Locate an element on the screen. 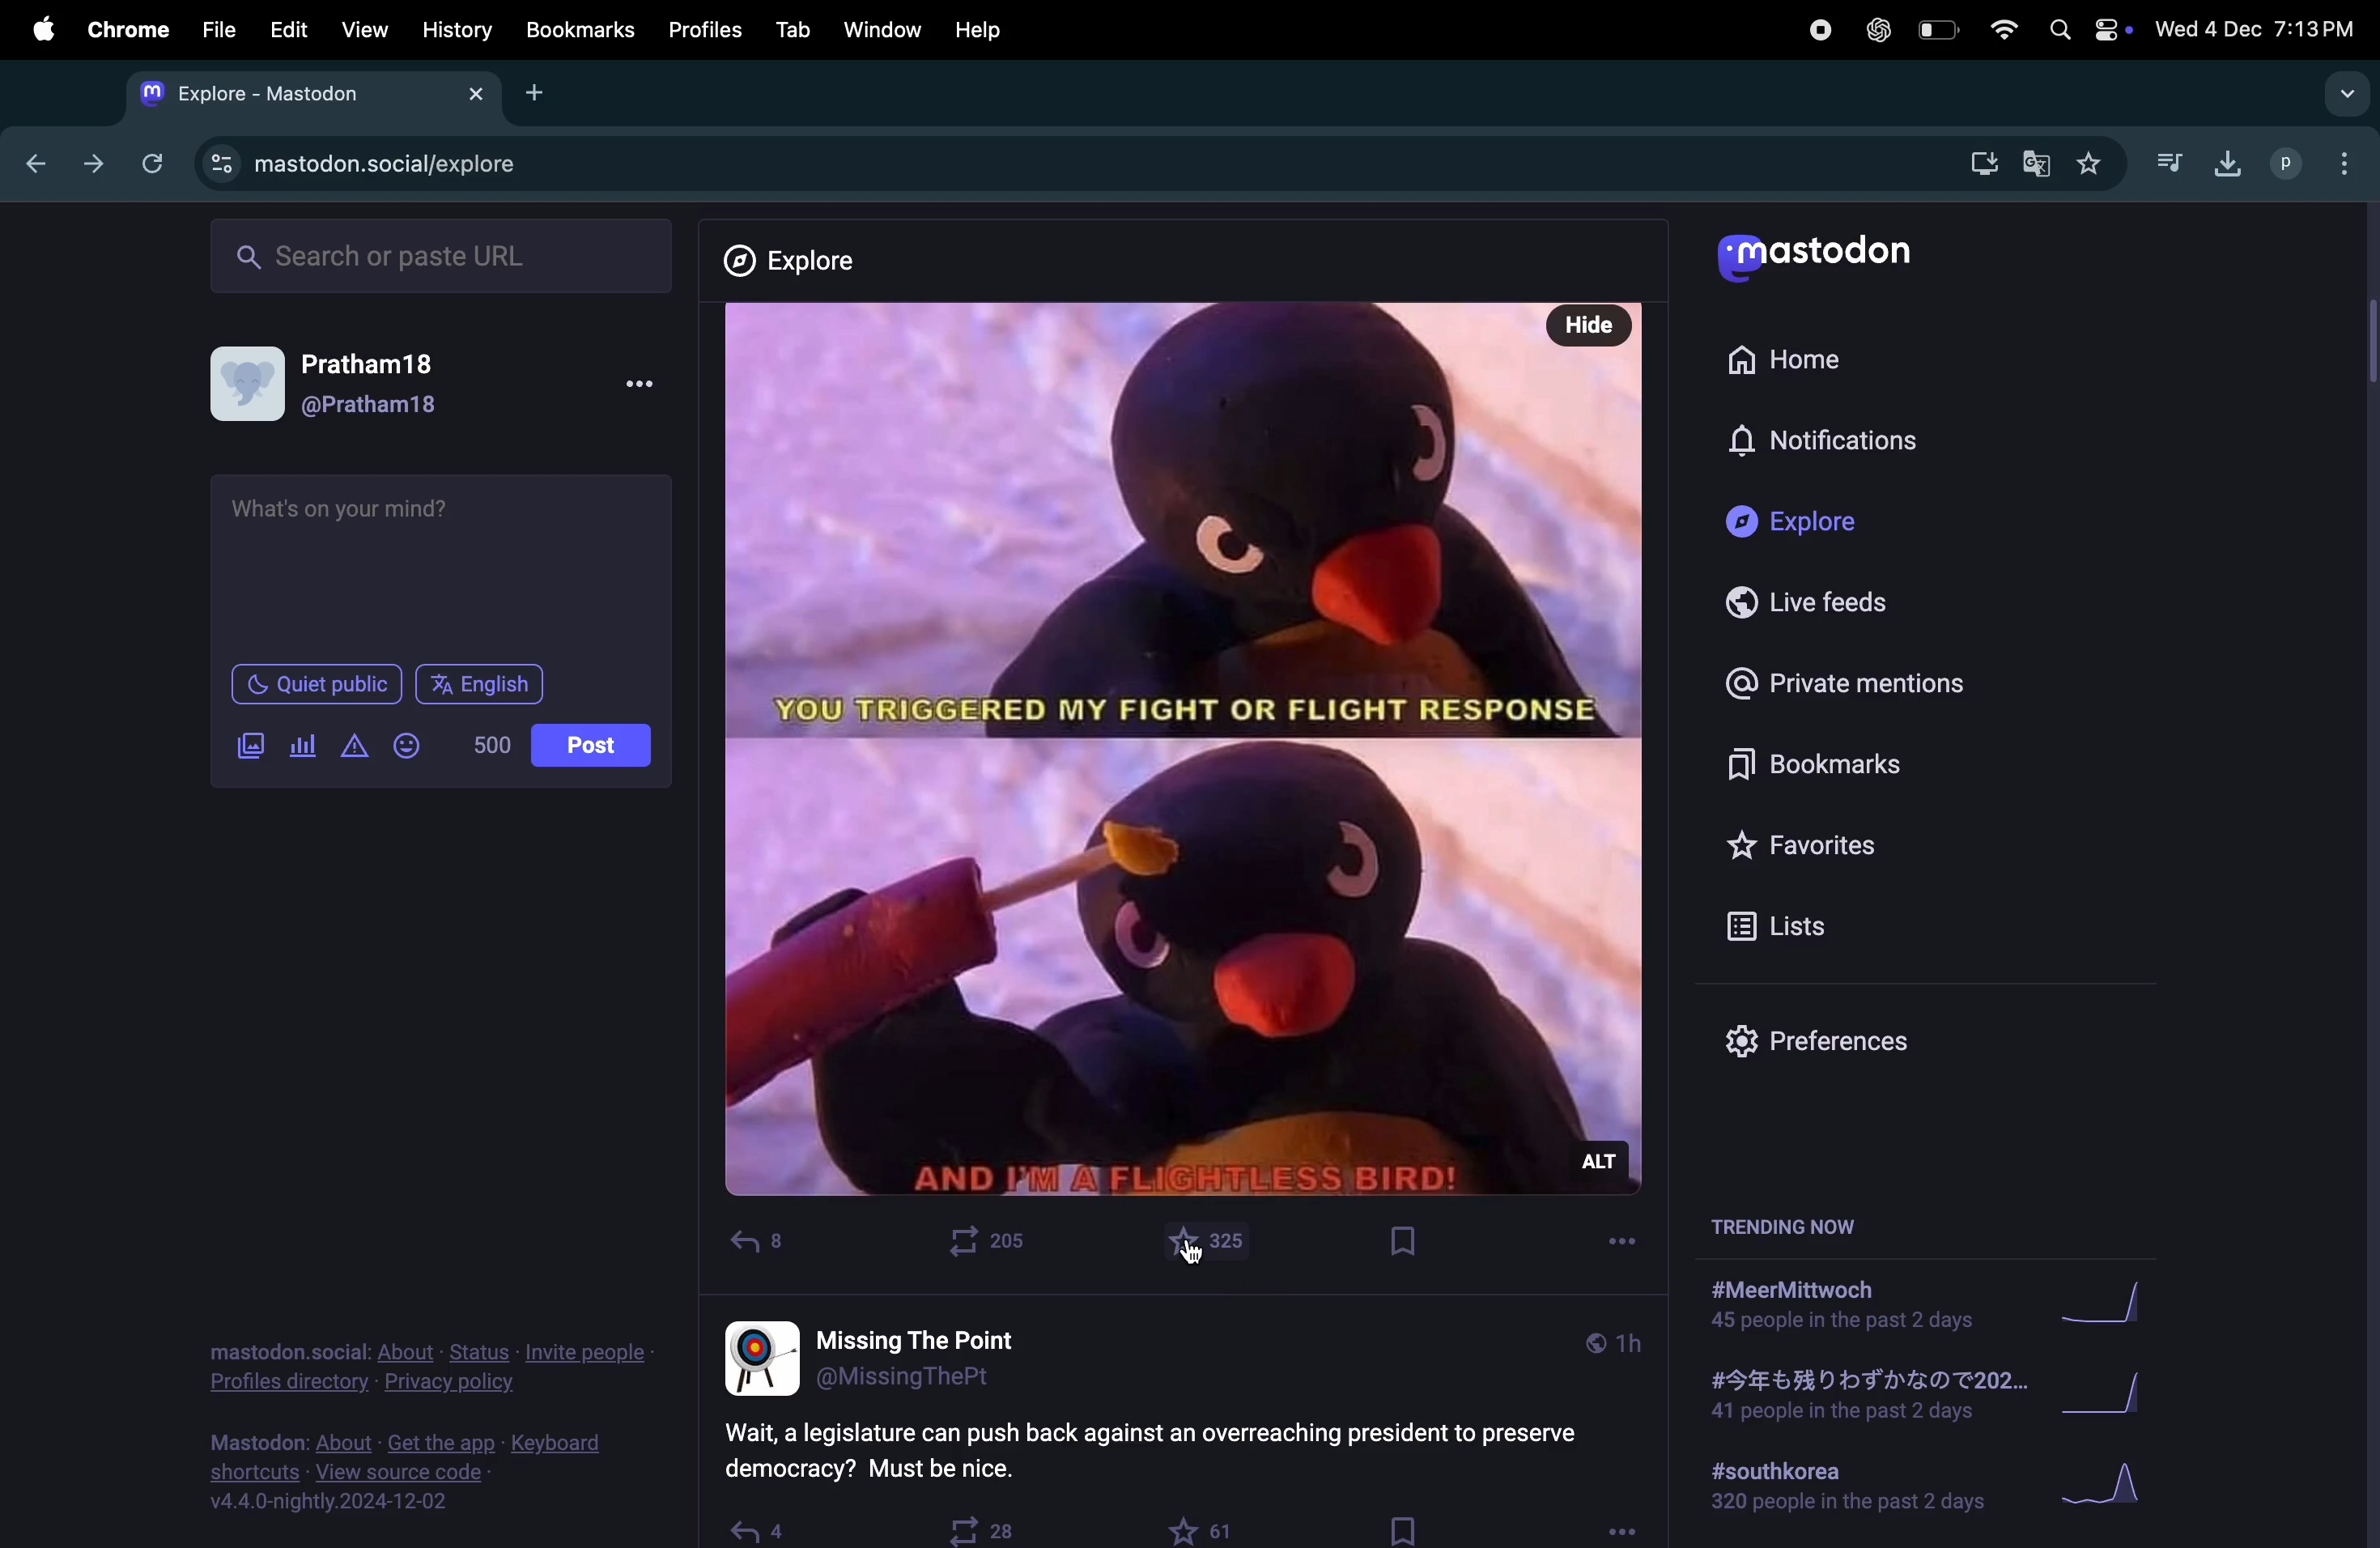 The width and height of the screenshot is (2380, 1548). like is located at coordinates (1211, 1246).